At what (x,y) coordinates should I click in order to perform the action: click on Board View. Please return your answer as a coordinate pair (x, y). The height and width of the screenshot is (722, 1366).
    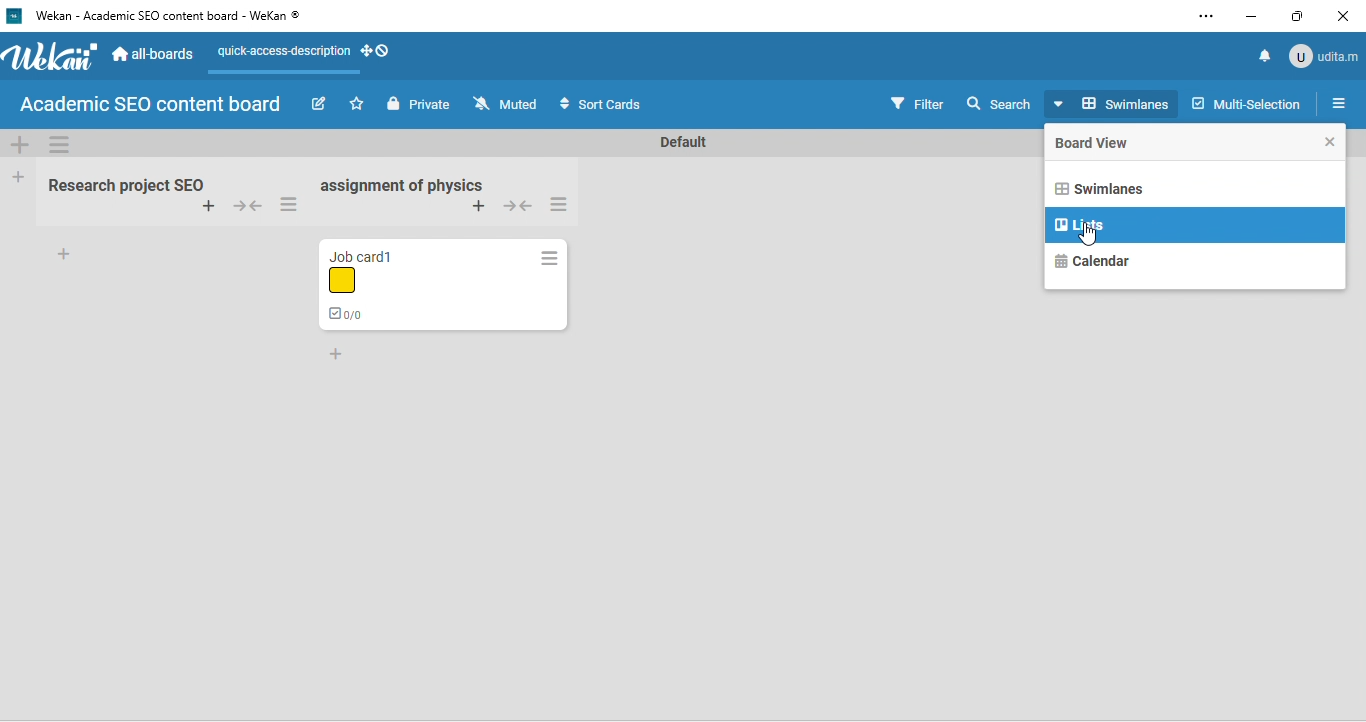
    Looking at the image, I should click on (1099, 143).